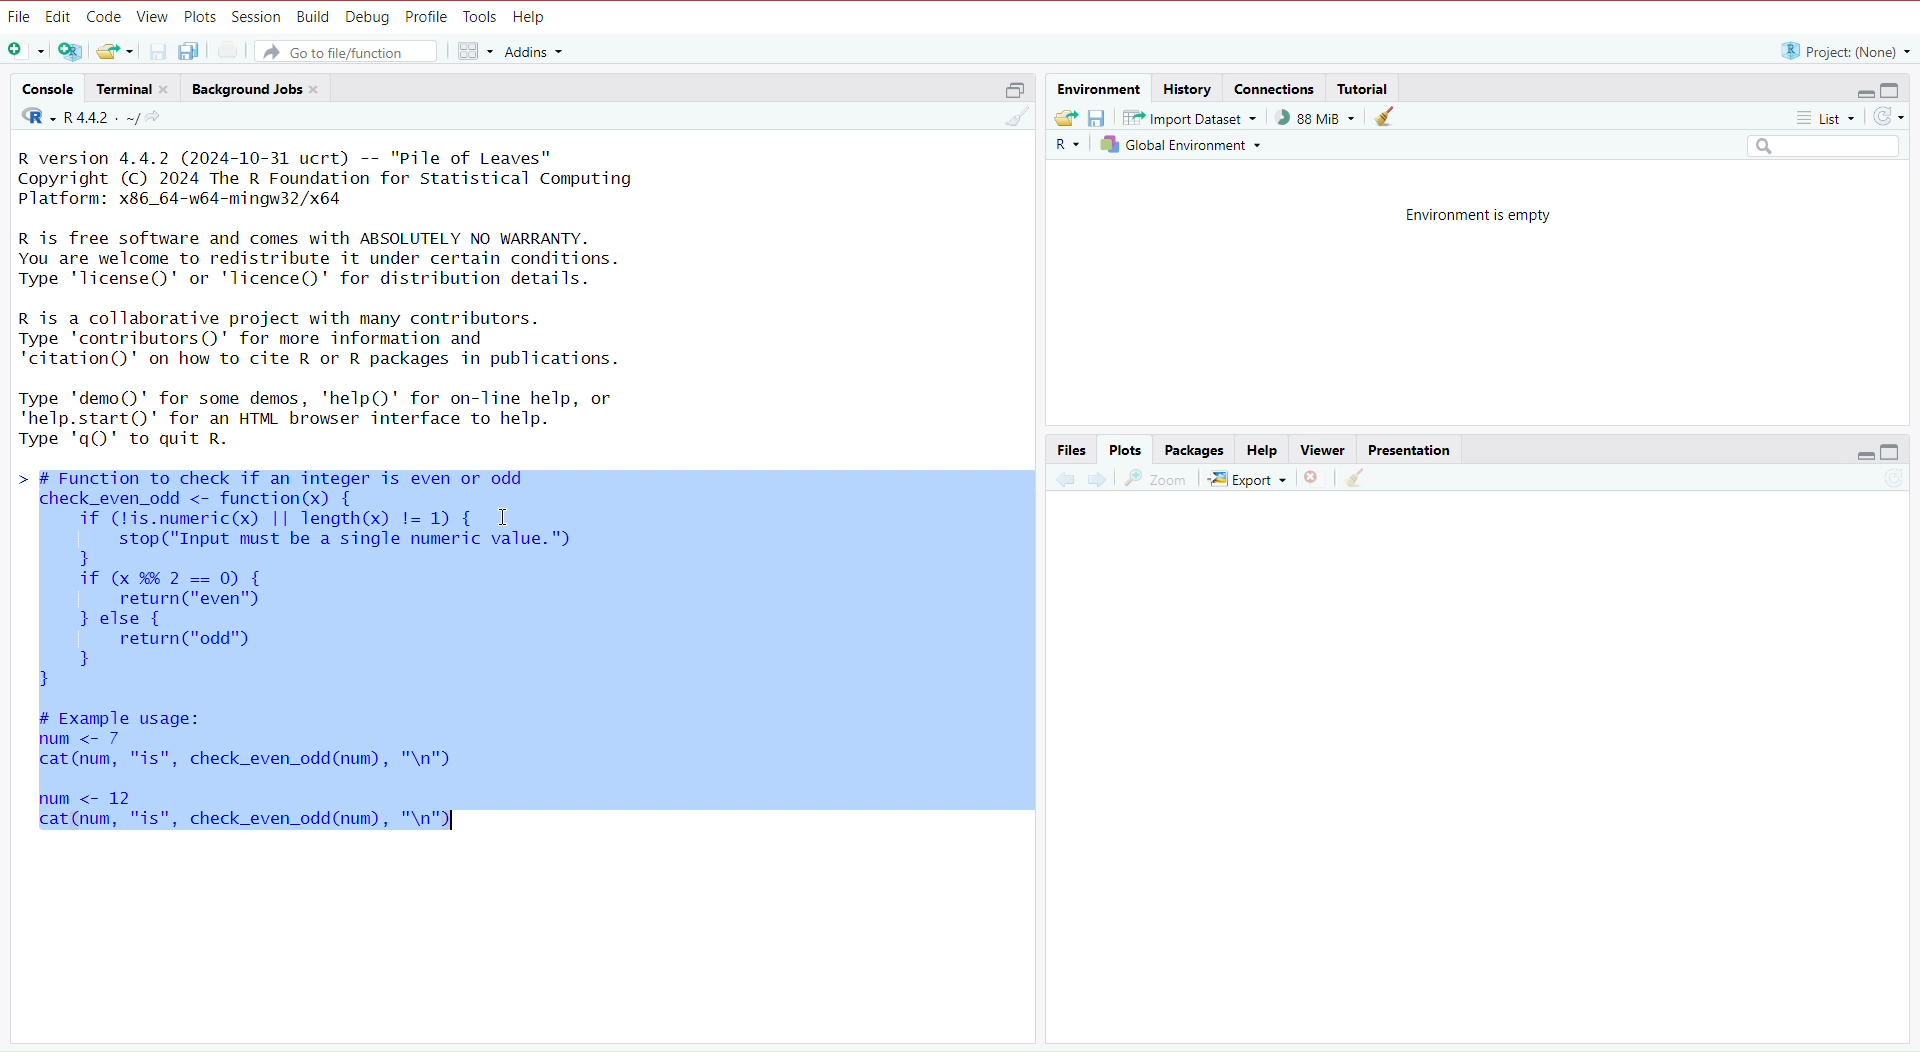 Image resolution: width=1920 pixels, height=1052 pixels. I want to click on expand, so click(1859, 92).